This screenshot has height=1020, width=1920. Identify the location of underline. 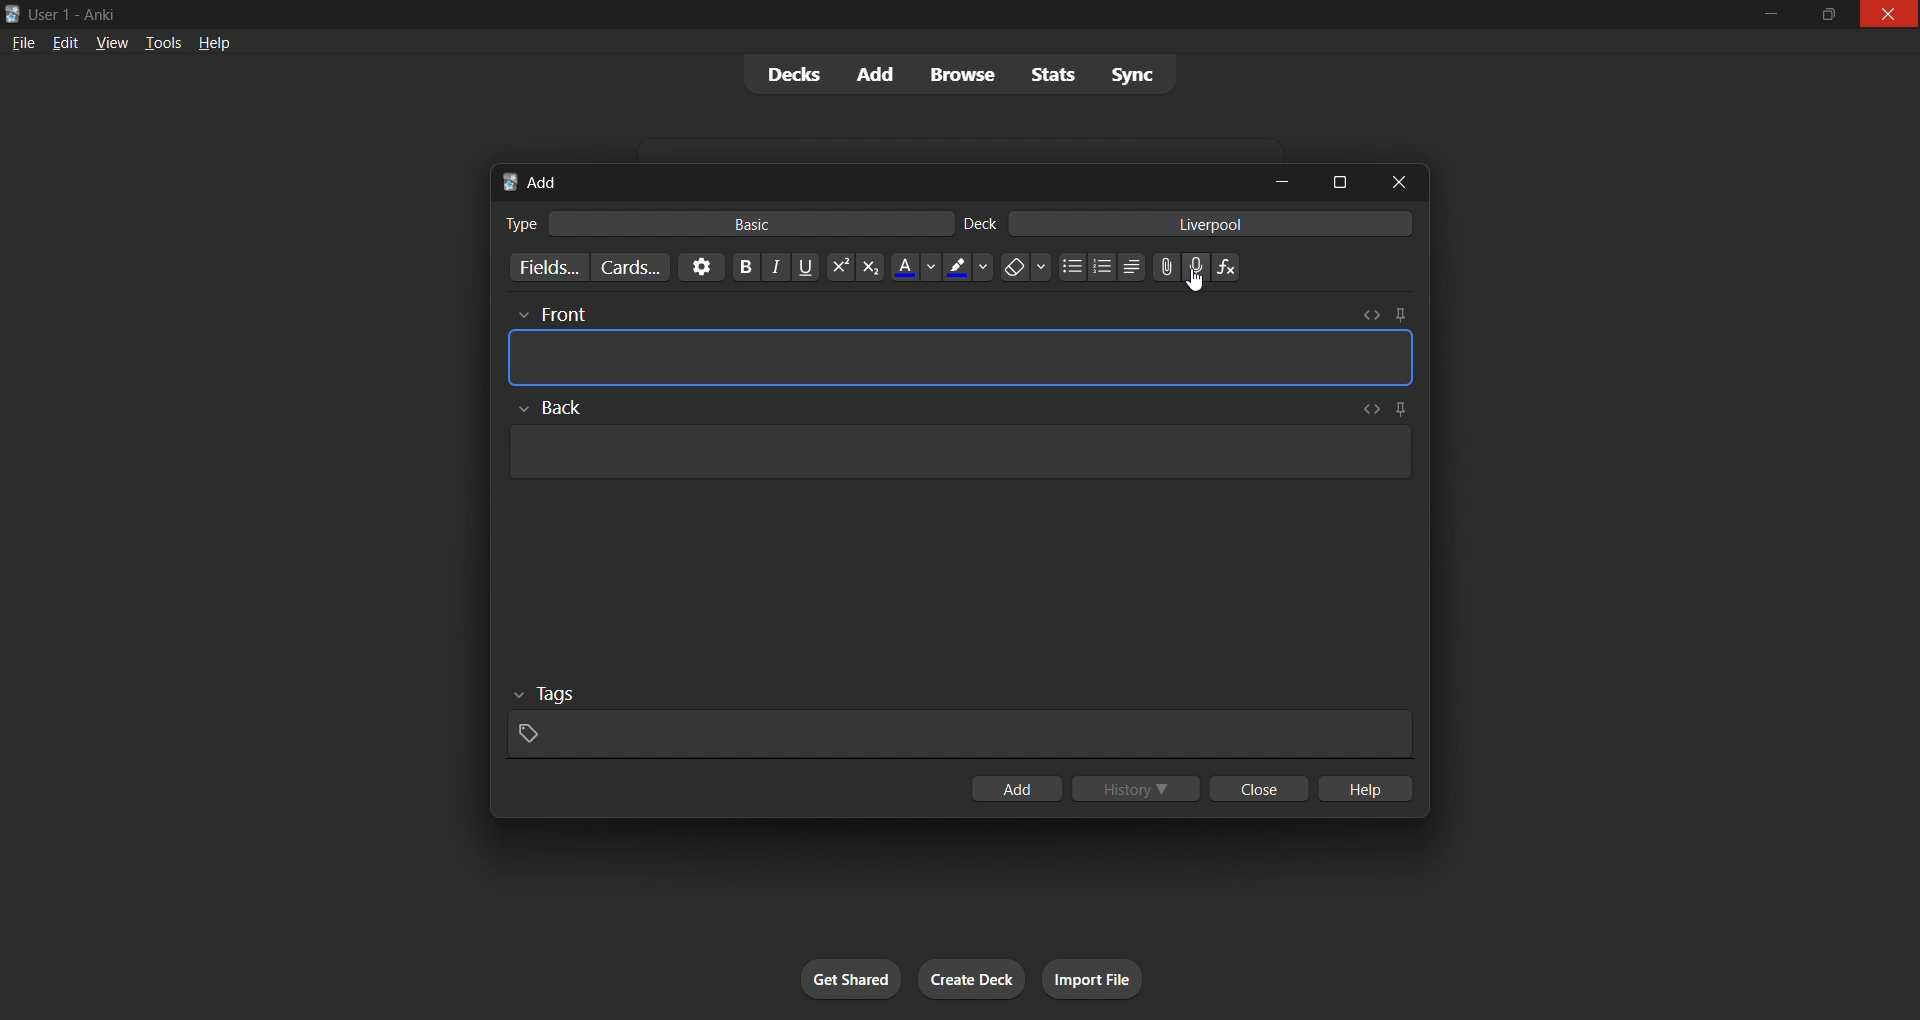
(805, 267).